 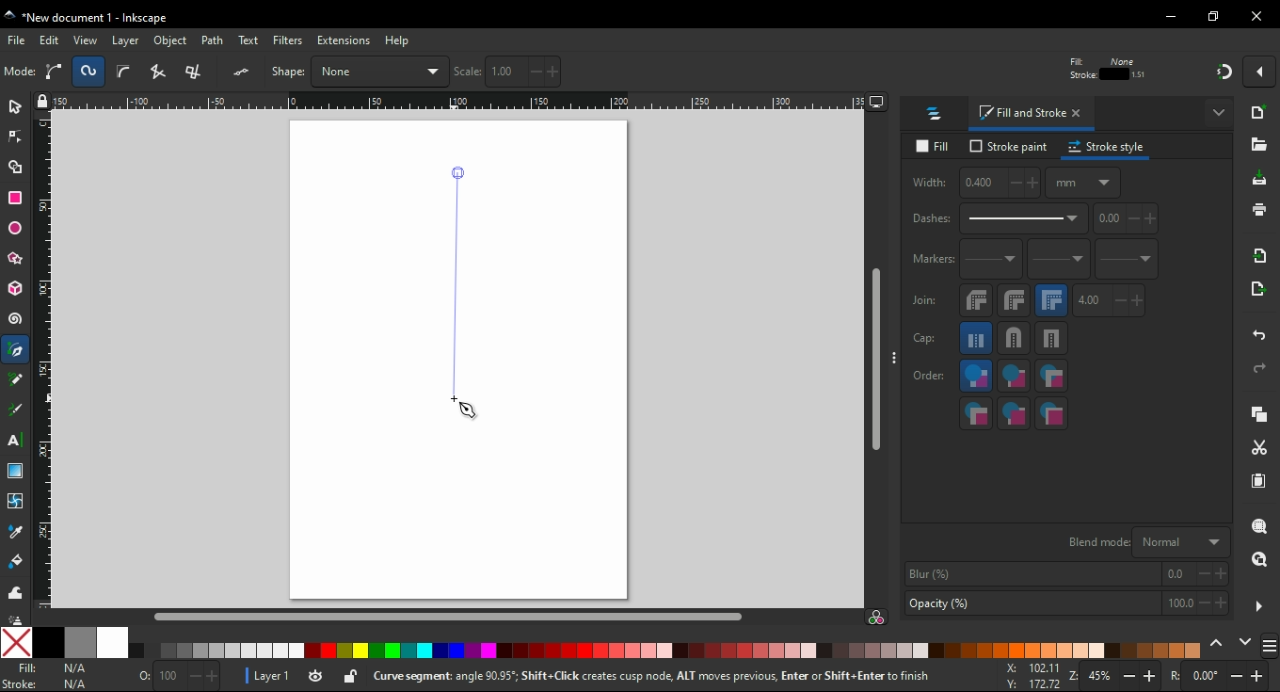 What do you see at coordinates (876, 619) in the screenshot?
I see `color managed mode` at bounding box center [876, 619].